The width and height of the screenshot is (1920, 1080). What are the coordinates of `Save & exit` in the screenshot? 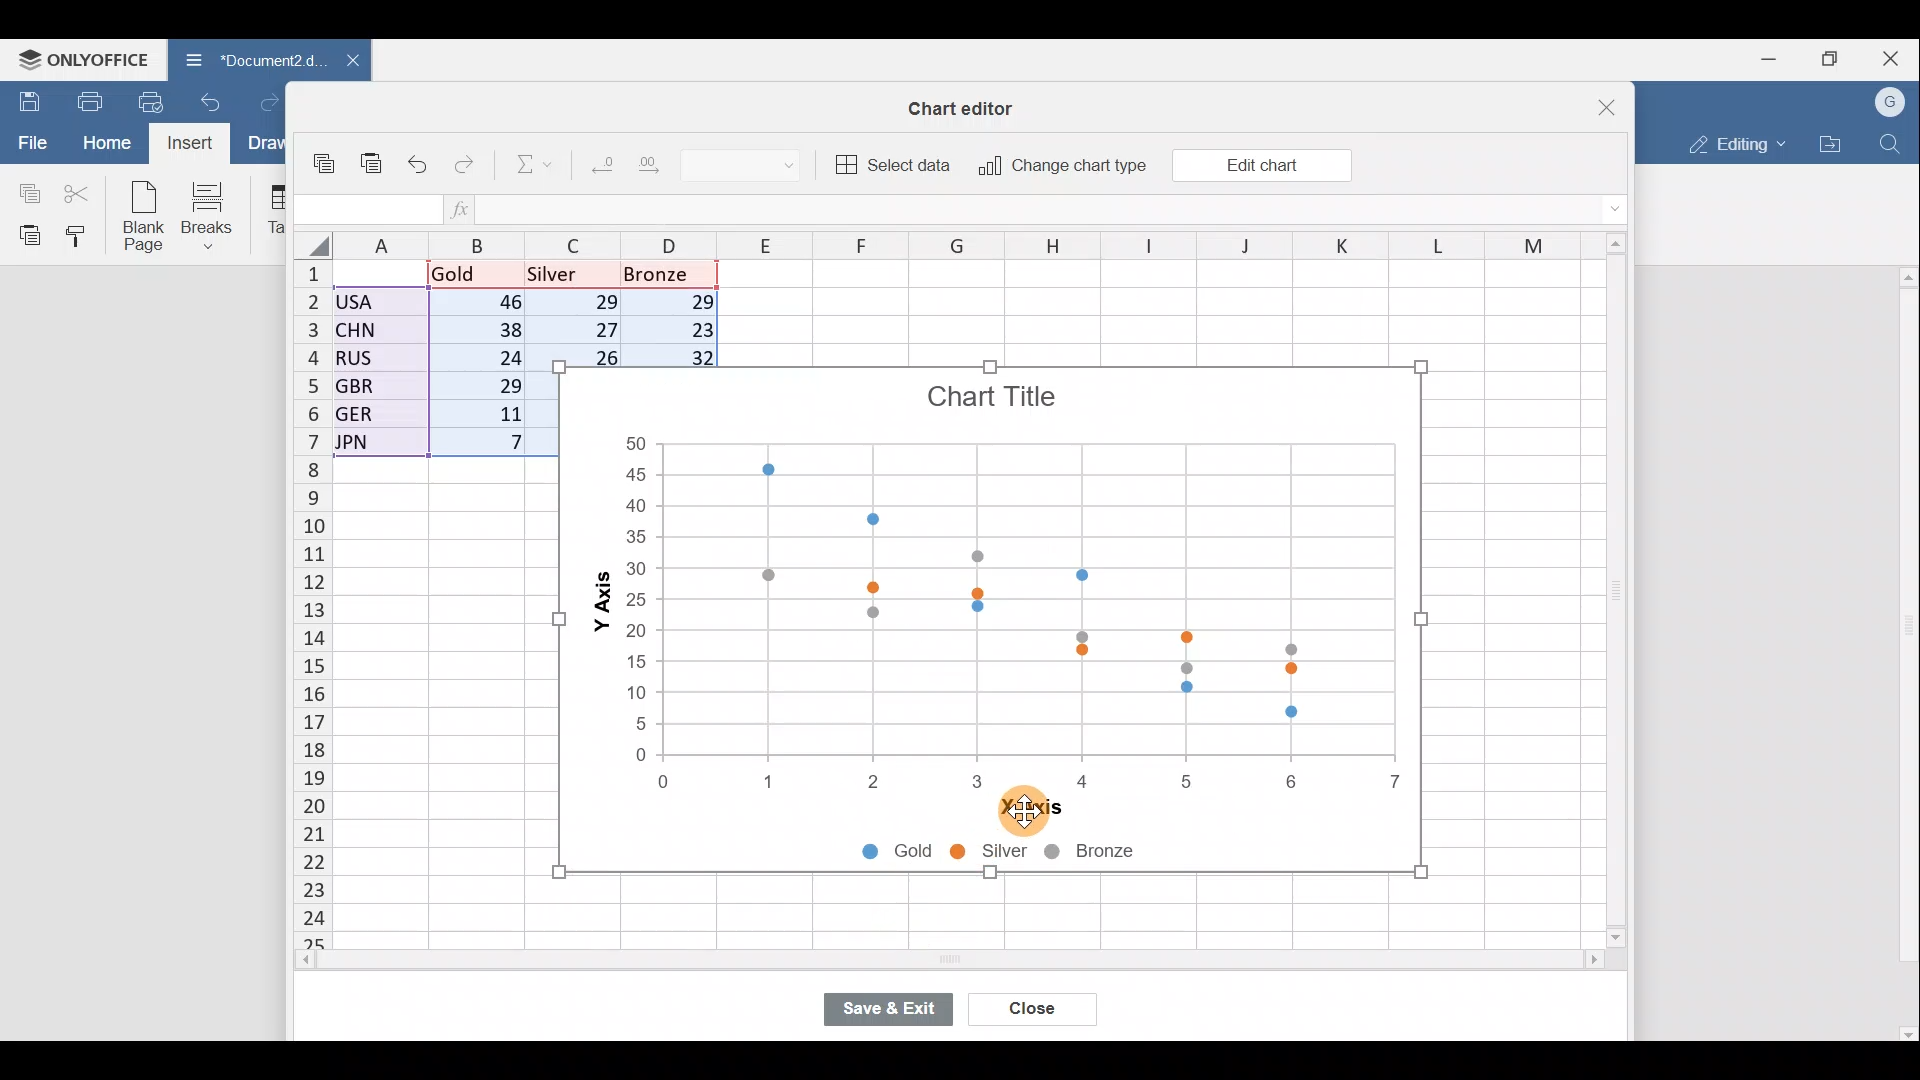 It's located at (889, 1007).